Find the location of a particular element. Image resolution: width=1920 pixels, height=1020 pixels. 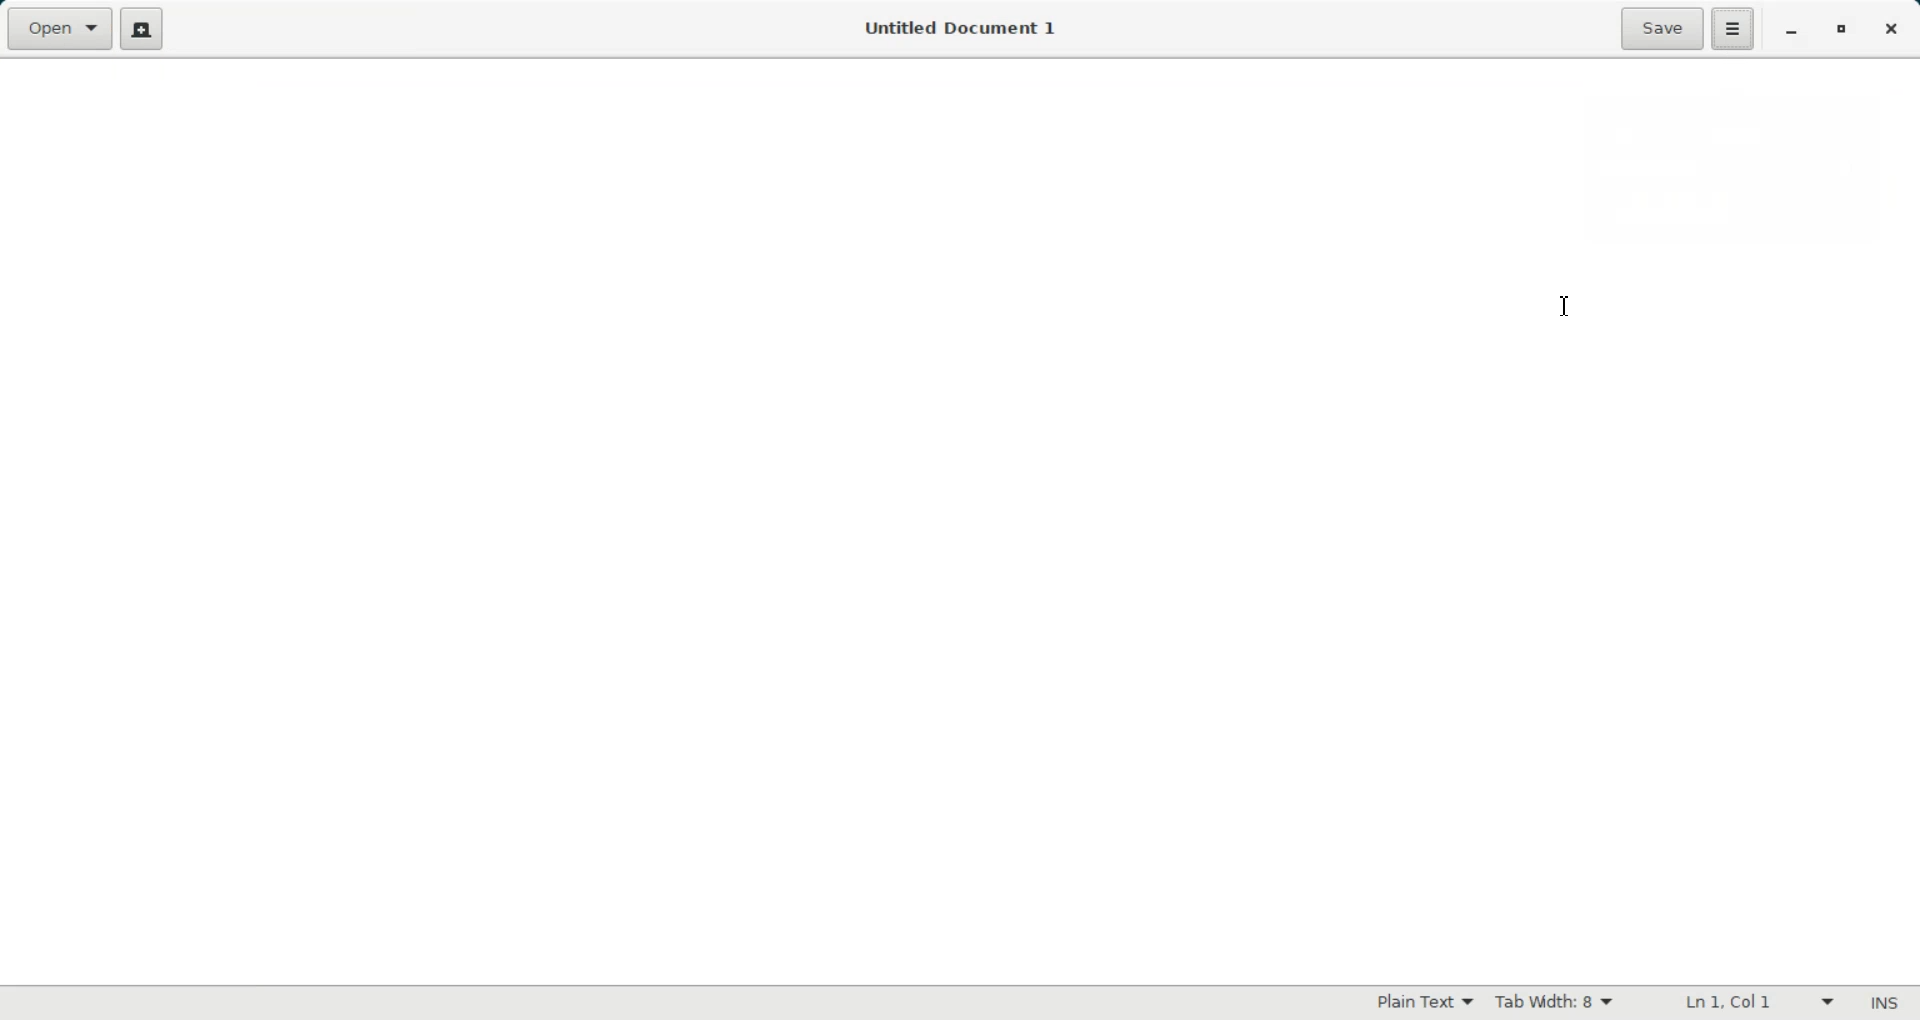

Maximize is located at coordinates (1843, 29).